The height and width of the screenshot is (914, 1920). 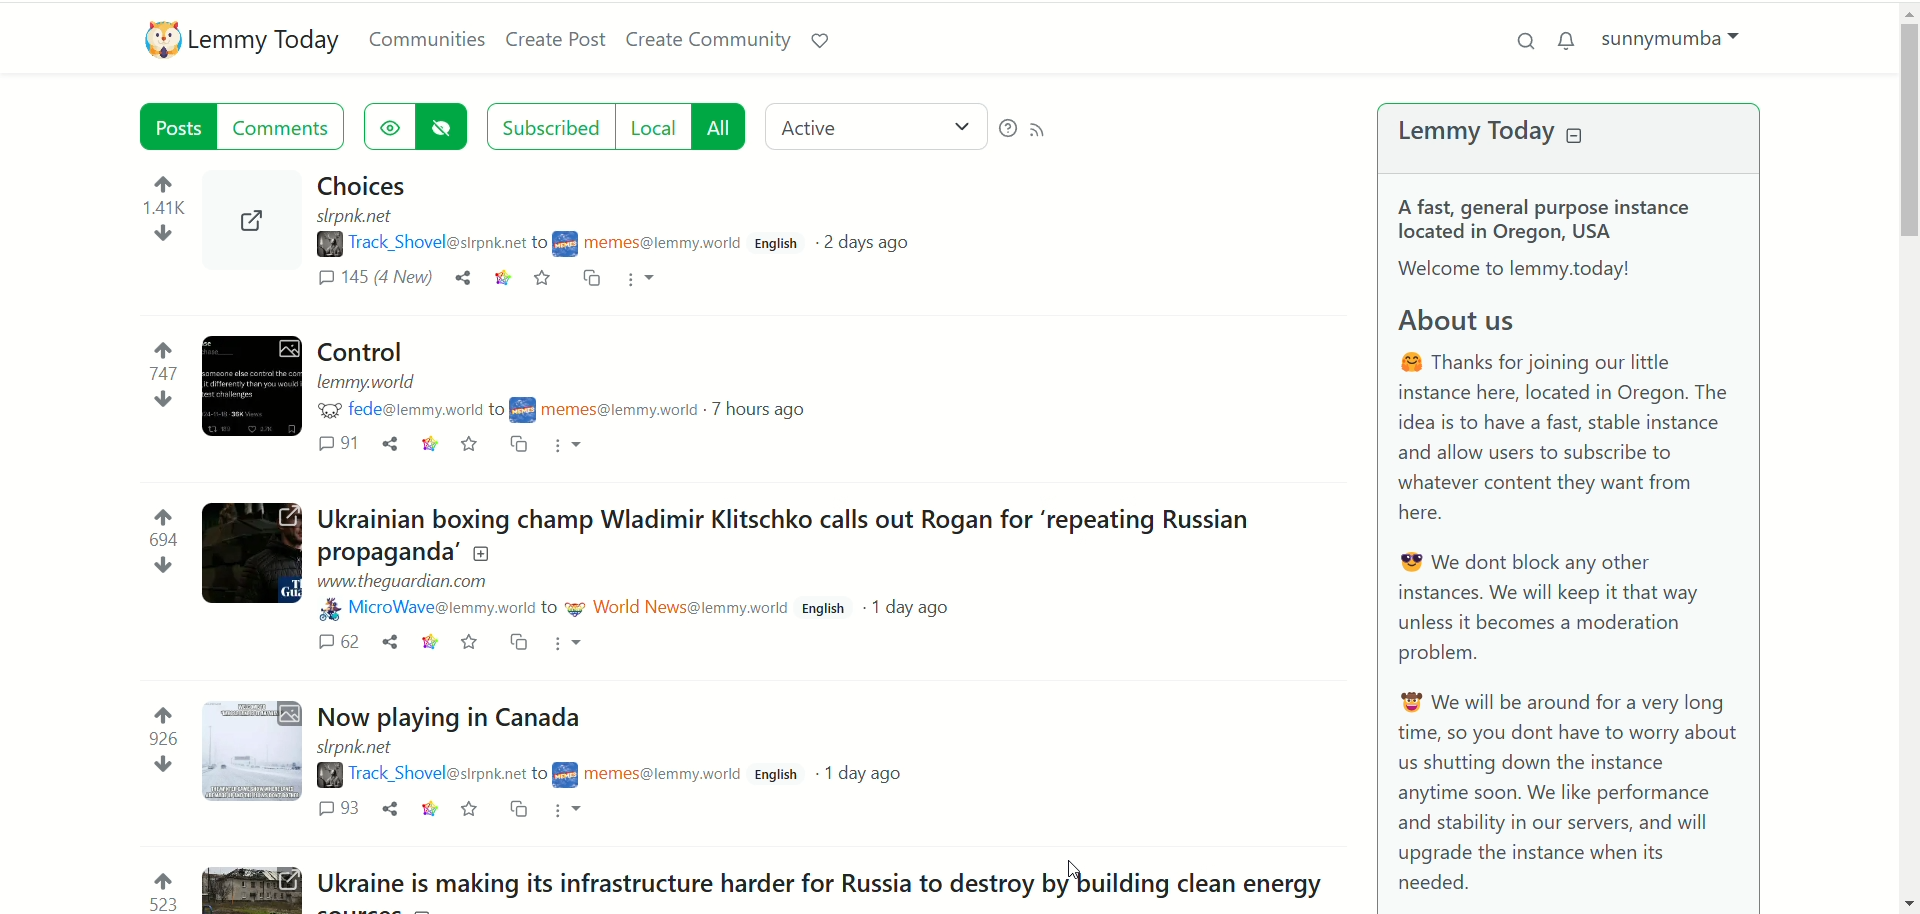 I want to click on 1 day ago, so click(x=909, y=608).